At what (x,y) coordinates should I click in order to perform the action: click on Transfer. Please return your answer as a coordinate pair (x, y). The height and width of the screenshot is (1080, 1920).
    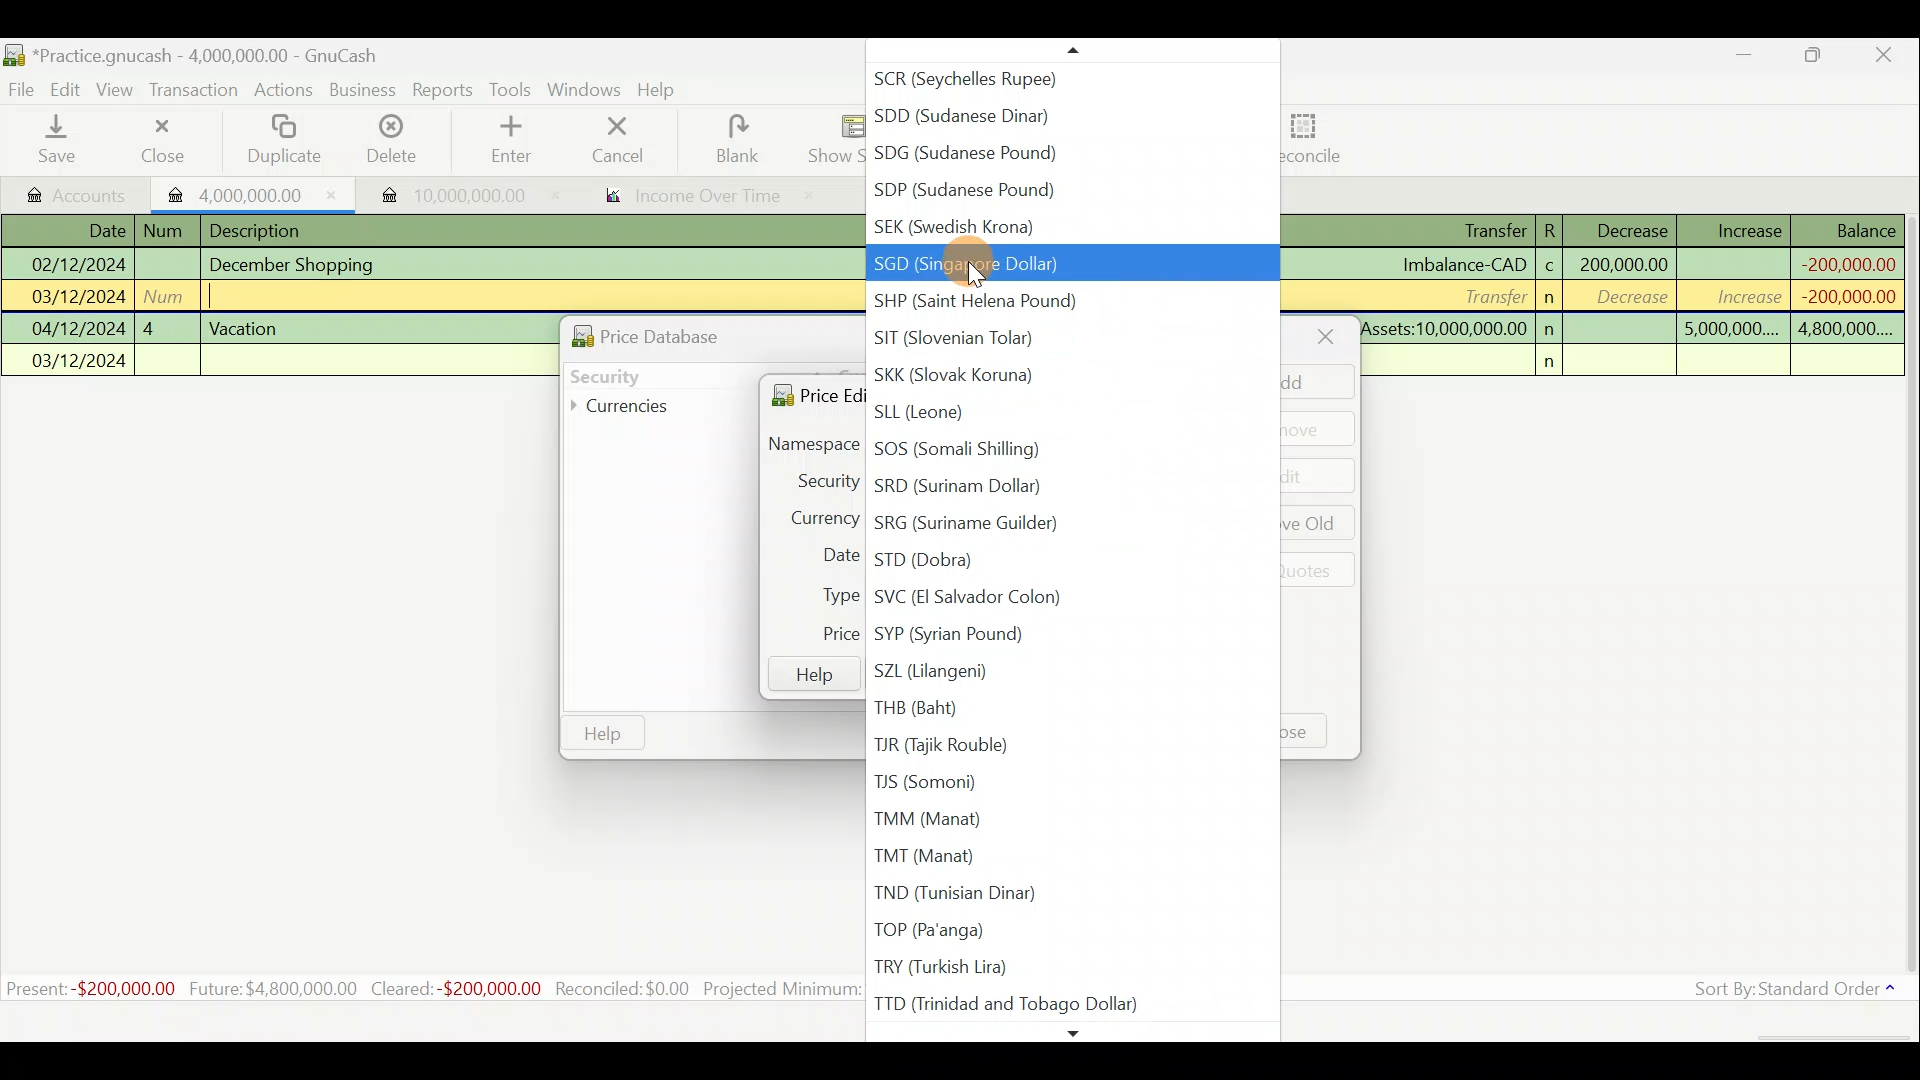
    Looking at the image, I should click on (1475, 232).